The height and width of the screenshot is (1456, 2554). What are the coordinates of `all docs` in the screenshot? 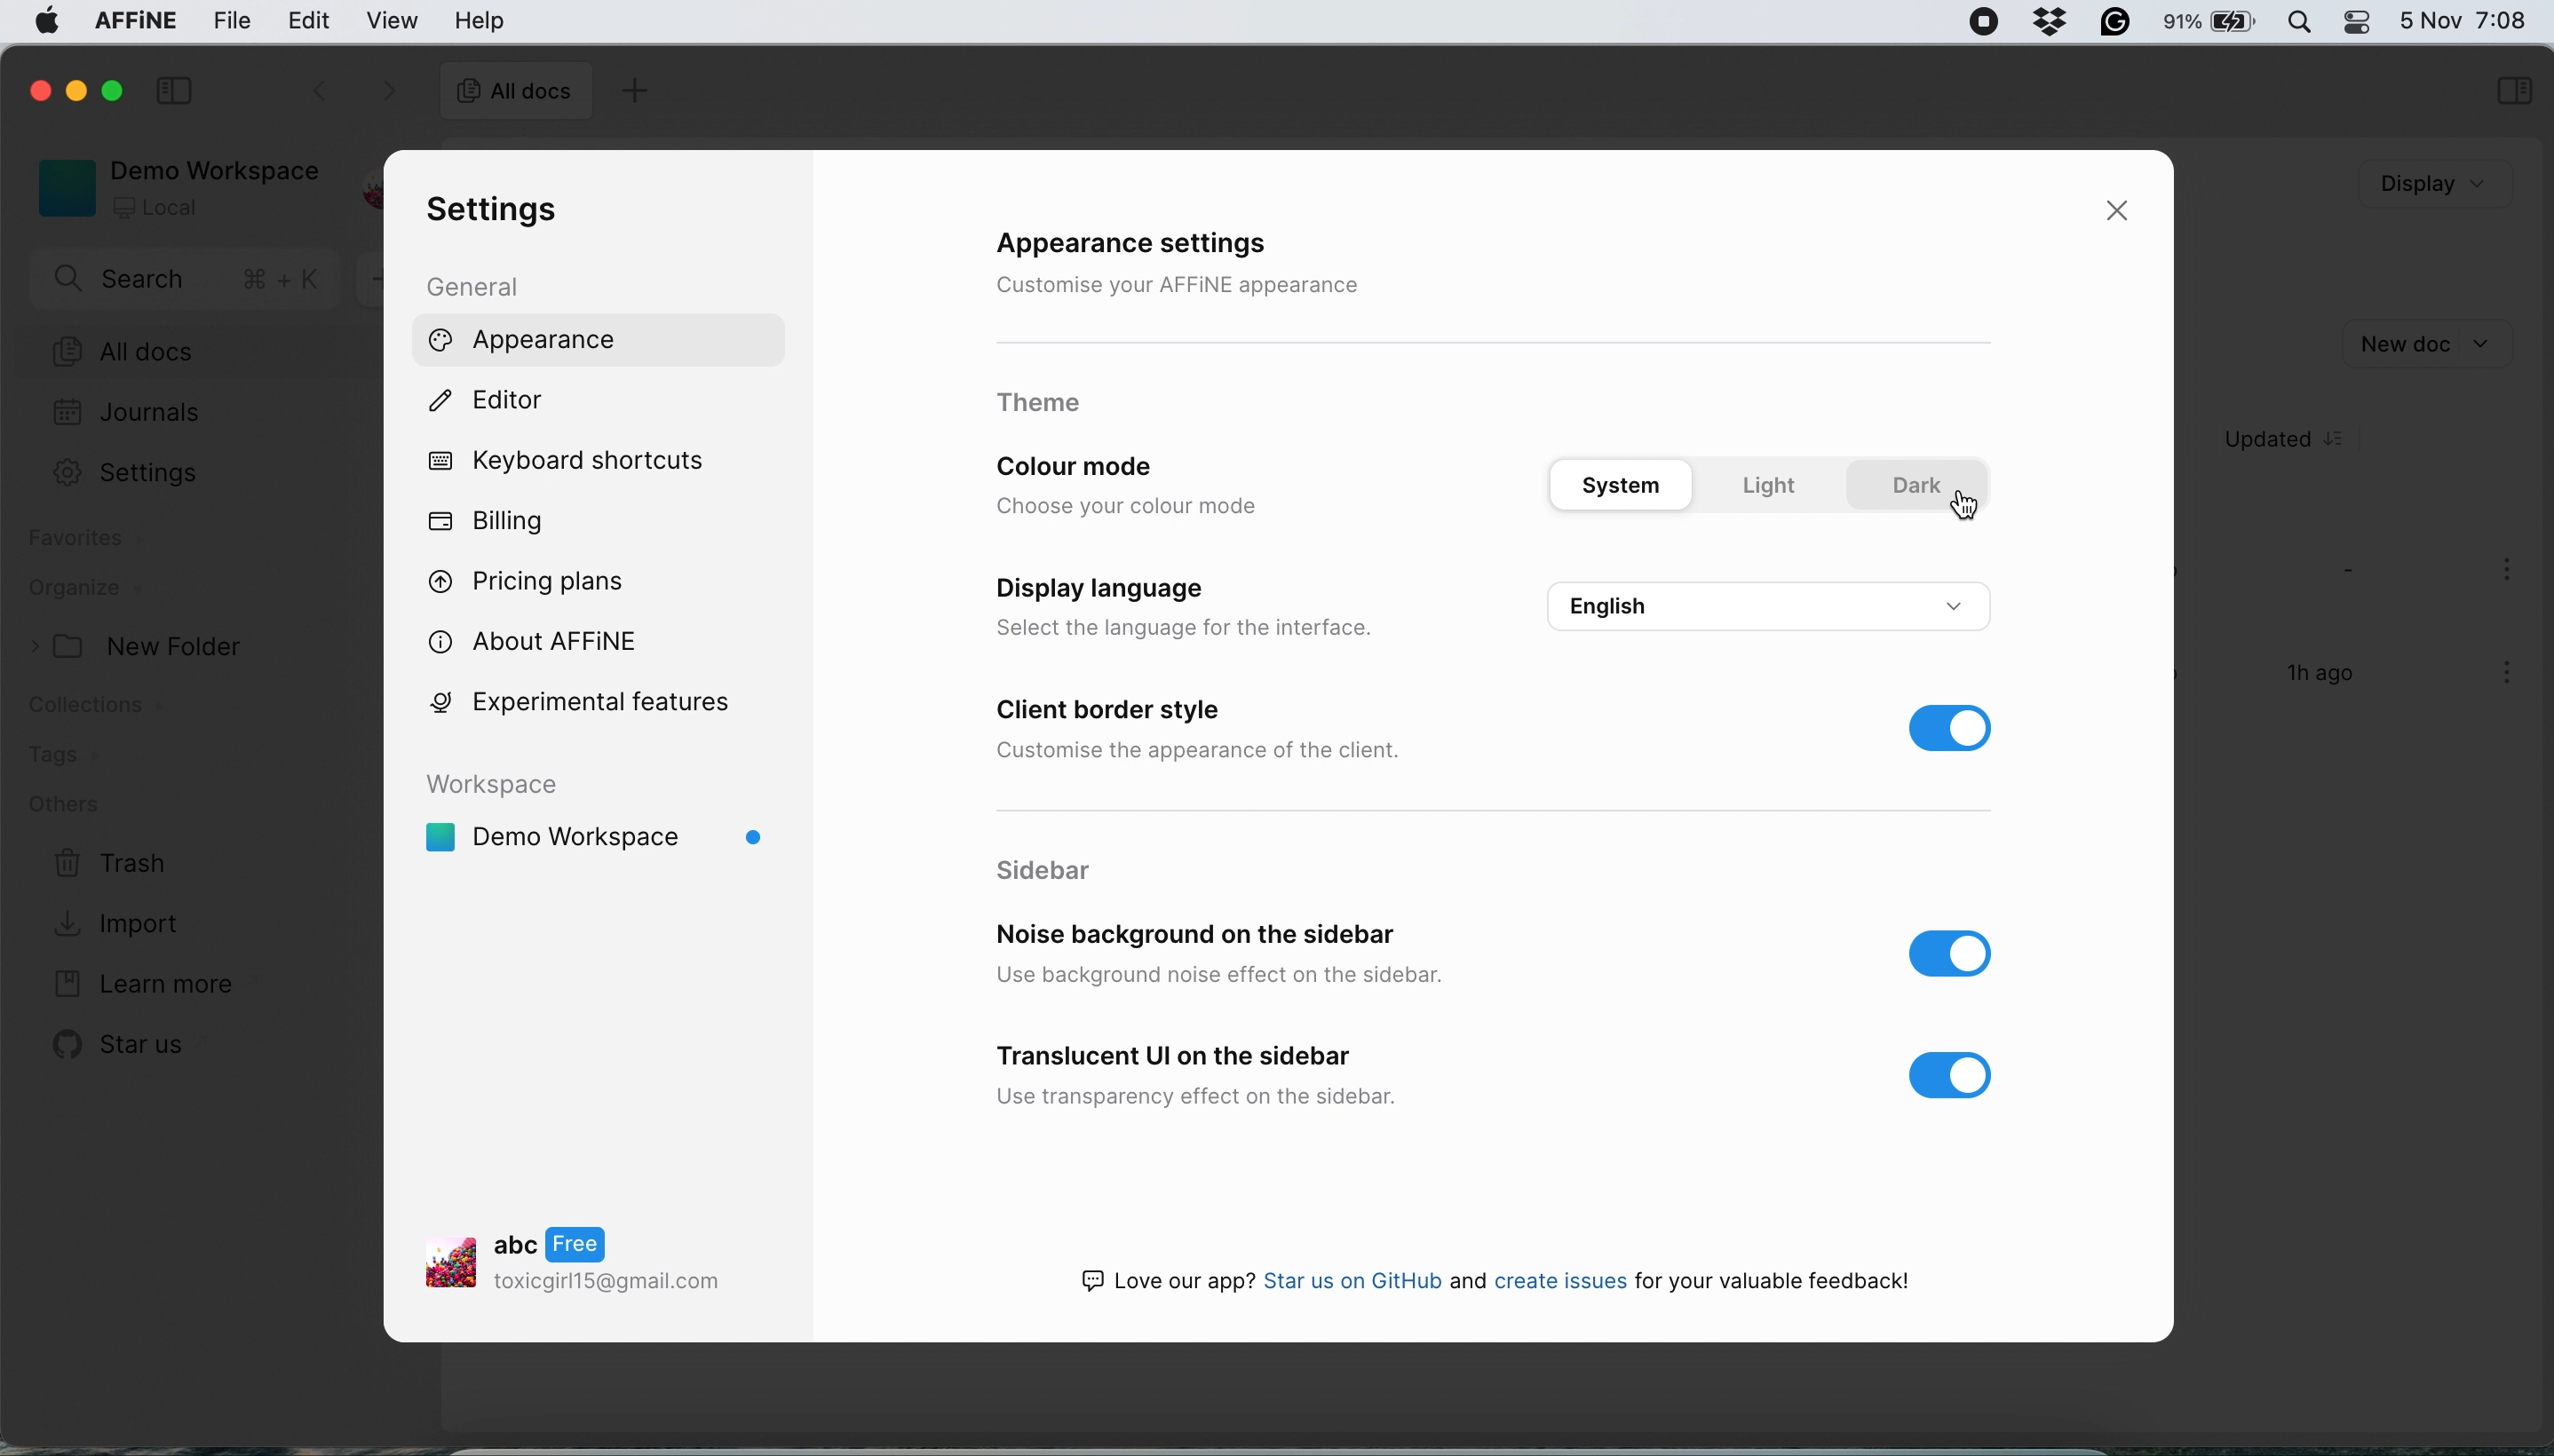 It's located at (186, 350).